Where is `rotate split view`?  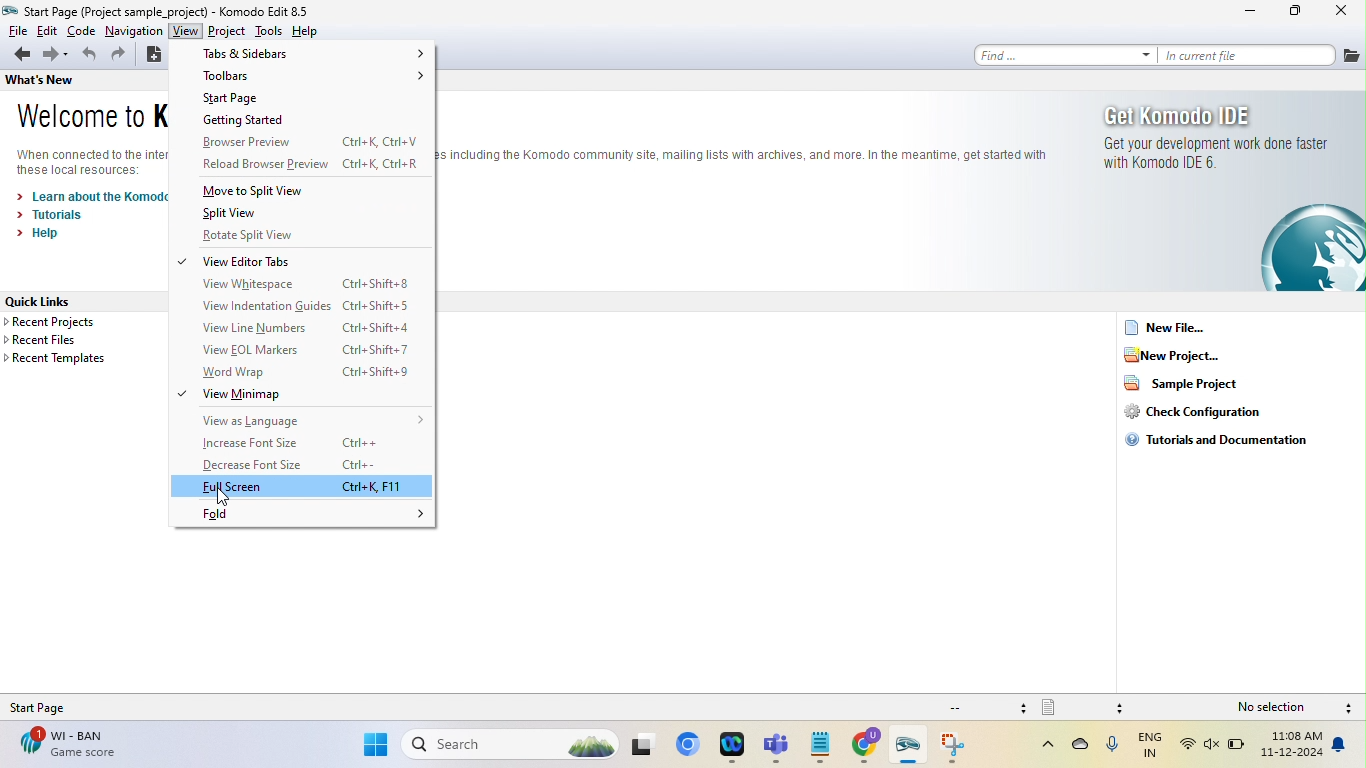
rotate split view is located at coordinates (255, 235).